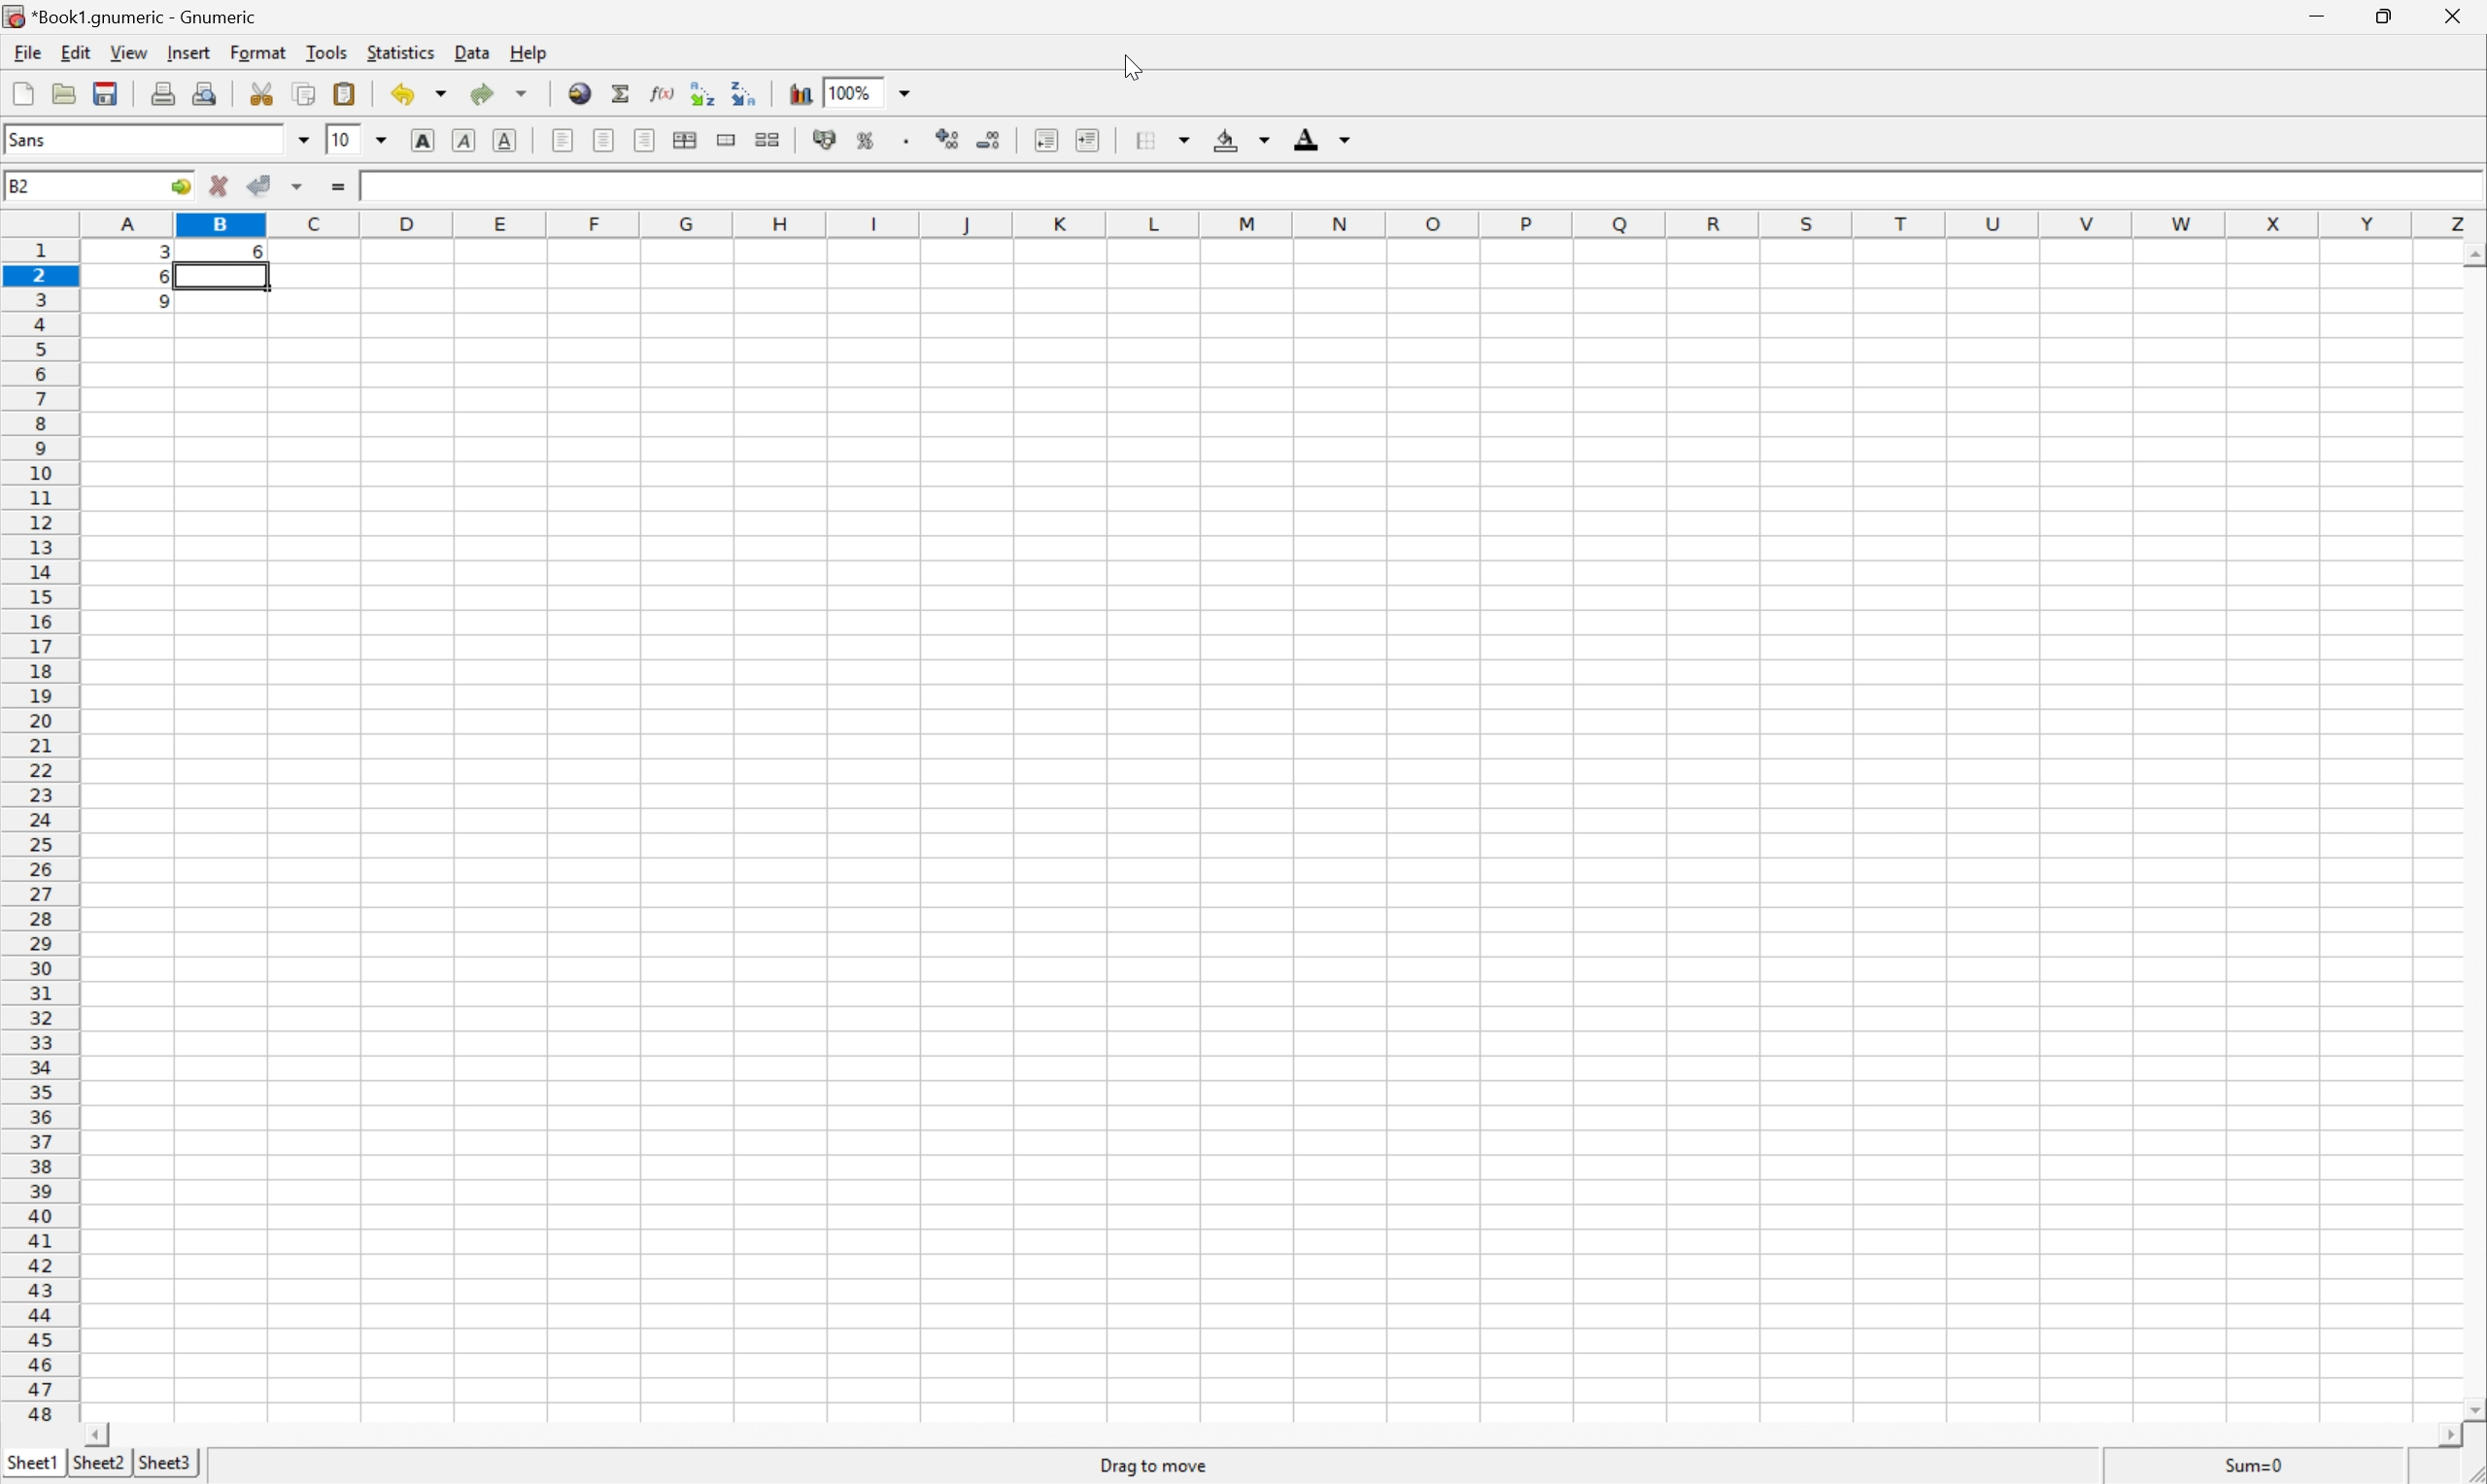 The image size is (2487, 1484). What do you see at coordinates (165, 1463) in the screenshot?
I see `Sheet3` at bounding box center [165, 1463].